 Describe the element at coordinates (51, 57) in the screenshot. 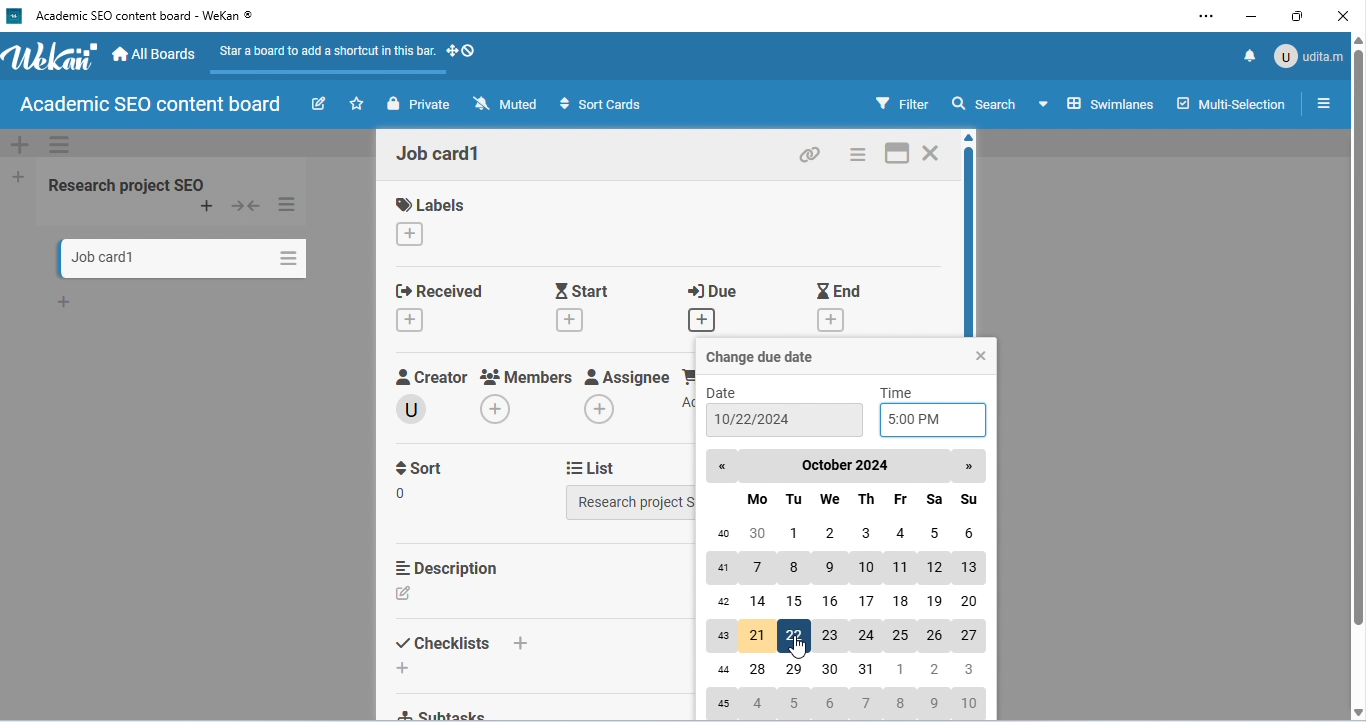

I see `WeKan logo` at that location.